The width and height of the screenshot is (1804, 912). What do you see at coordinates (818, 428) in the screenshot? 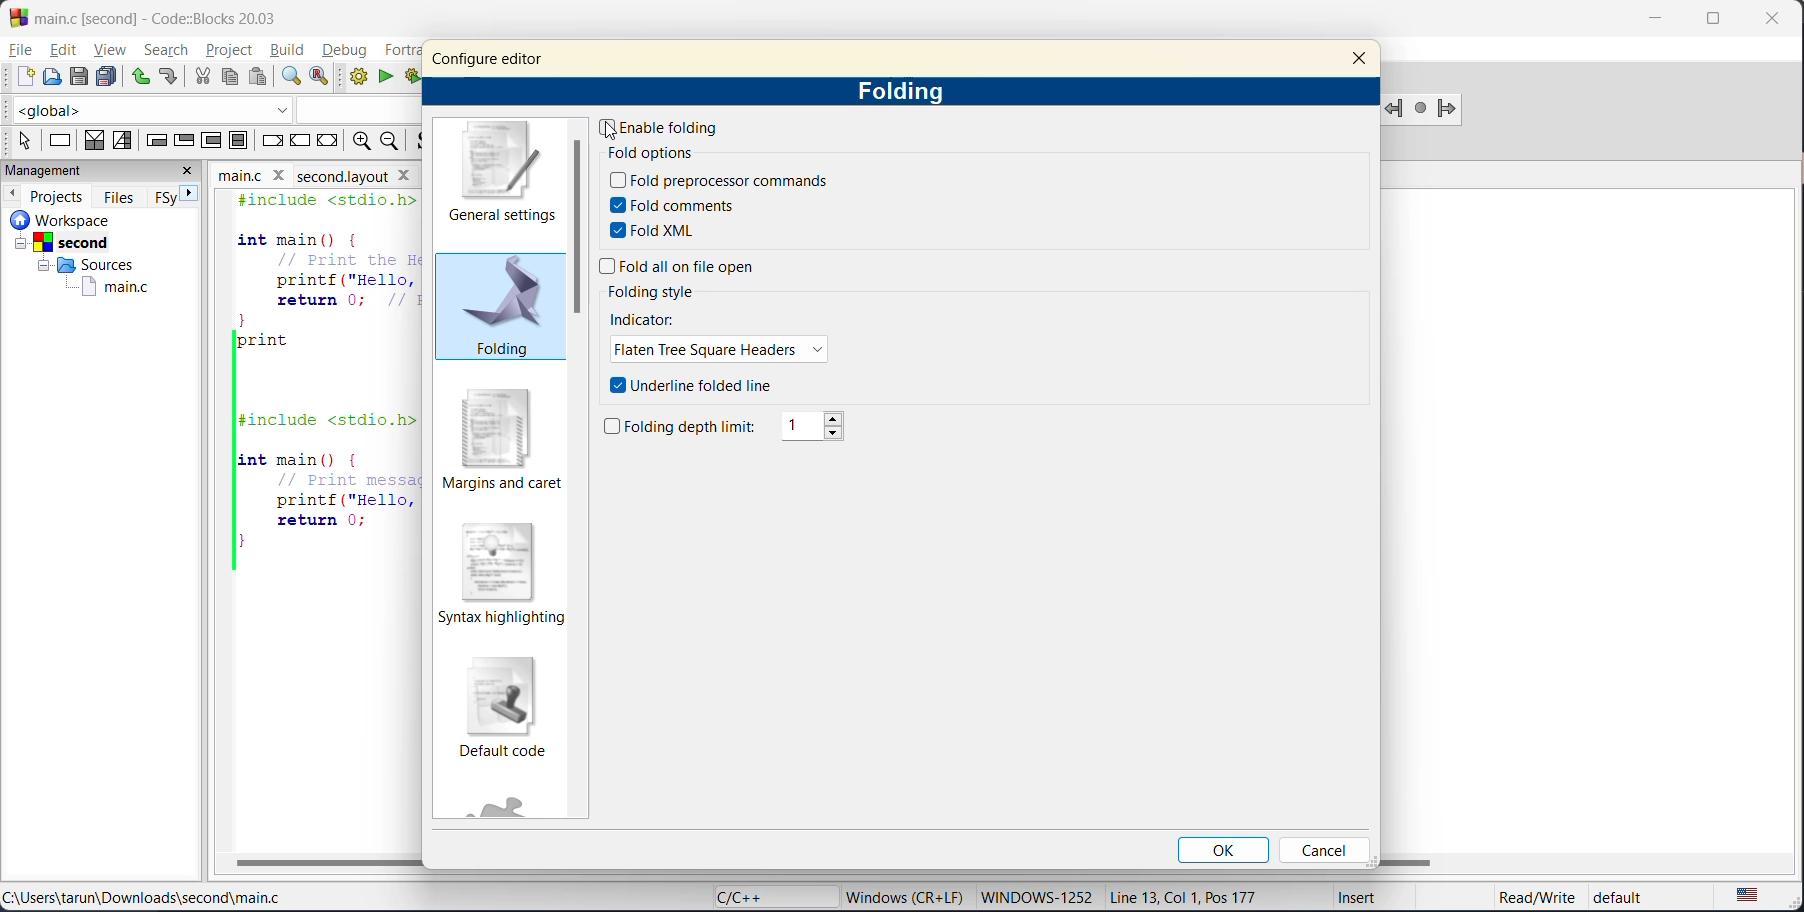
I see `1` at bounding box center [818, 428].